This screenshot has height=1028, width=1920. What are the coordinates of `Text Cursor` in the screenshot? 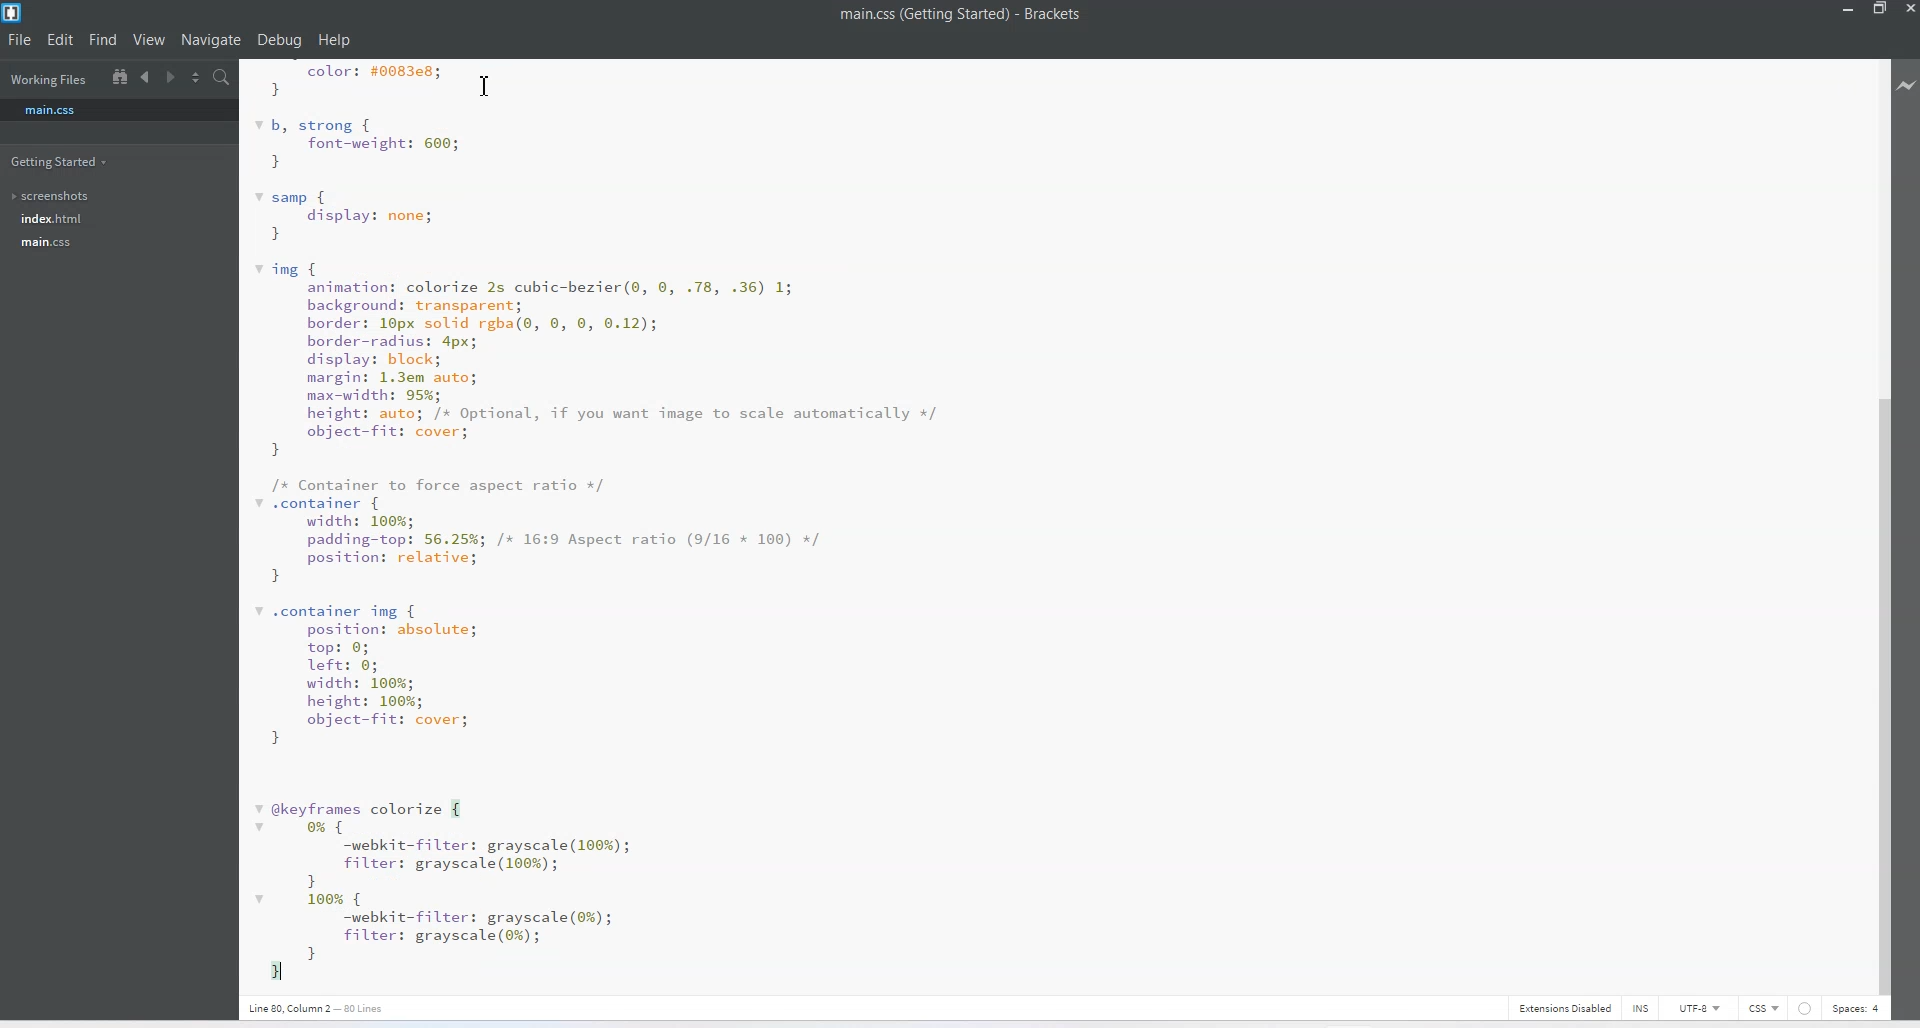 It's located at (486, 86).